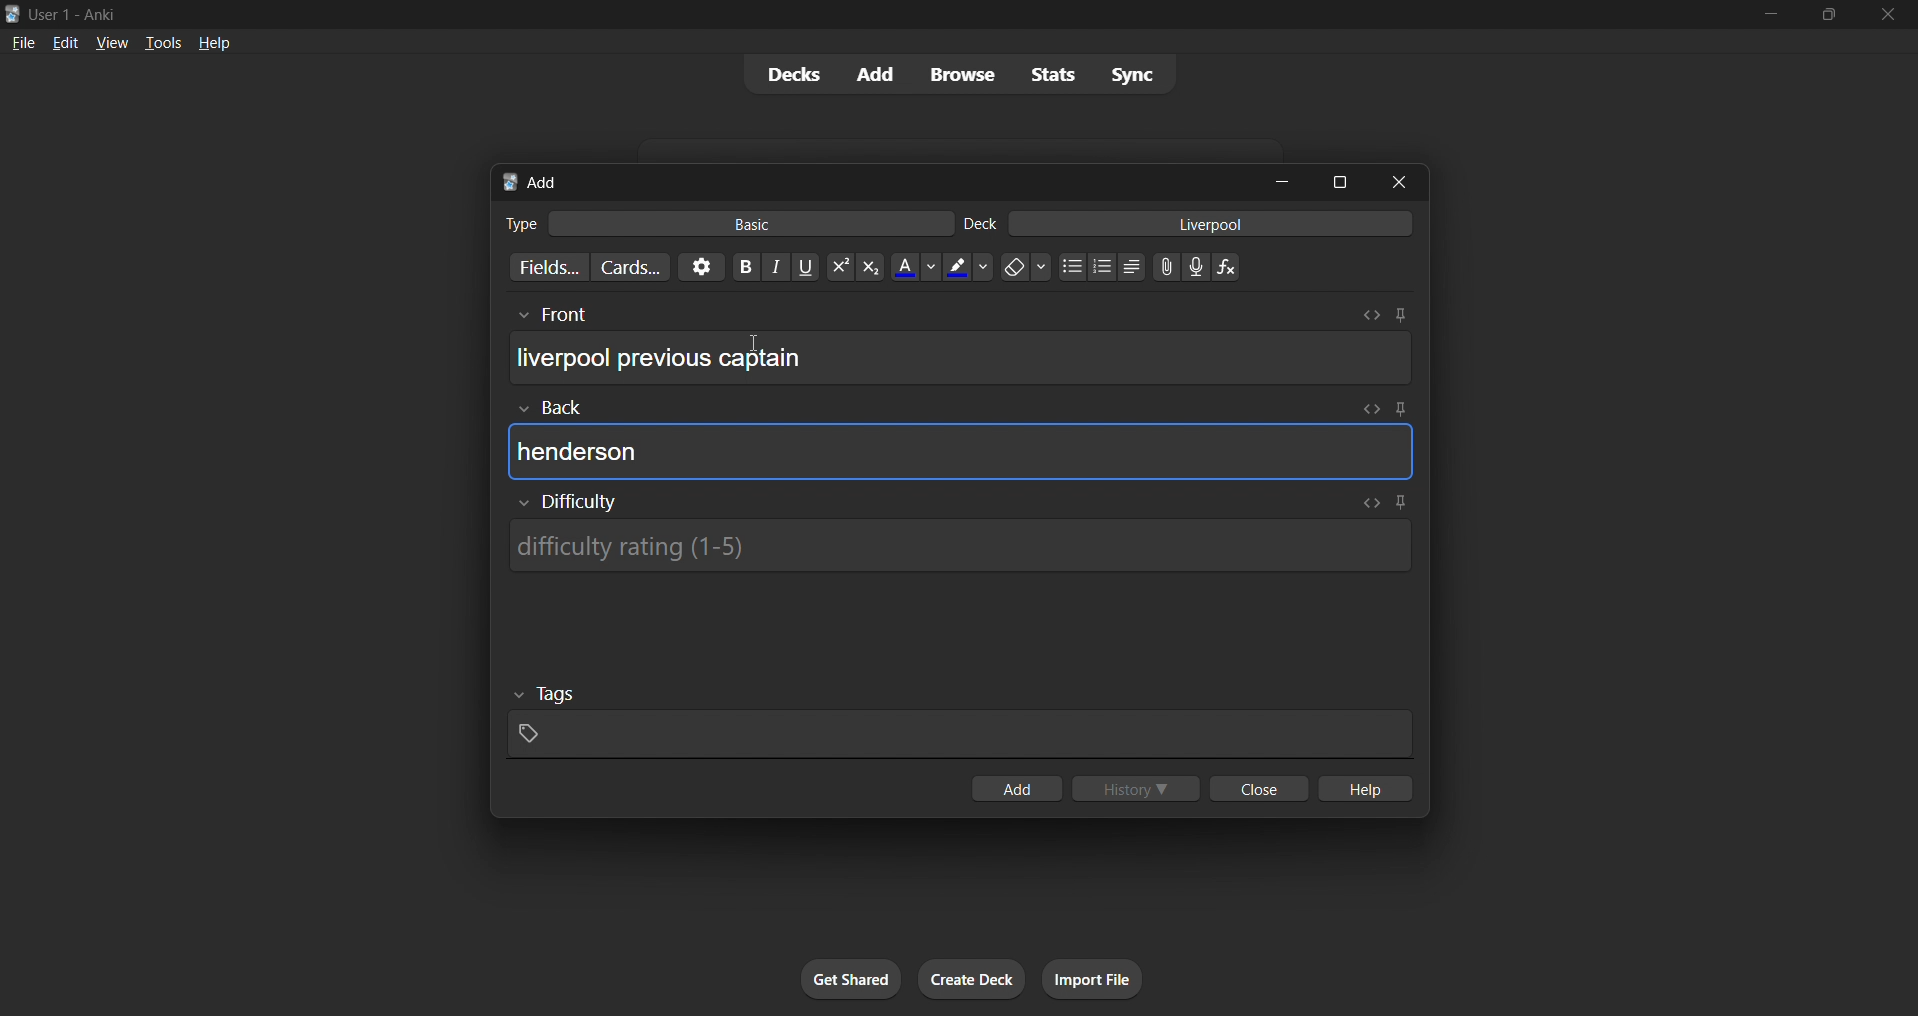 The width and height of the screenshot is (1918, 1016). Describe the element at coordinates (808, 267) in the screenshot. I see `underline` at that location.